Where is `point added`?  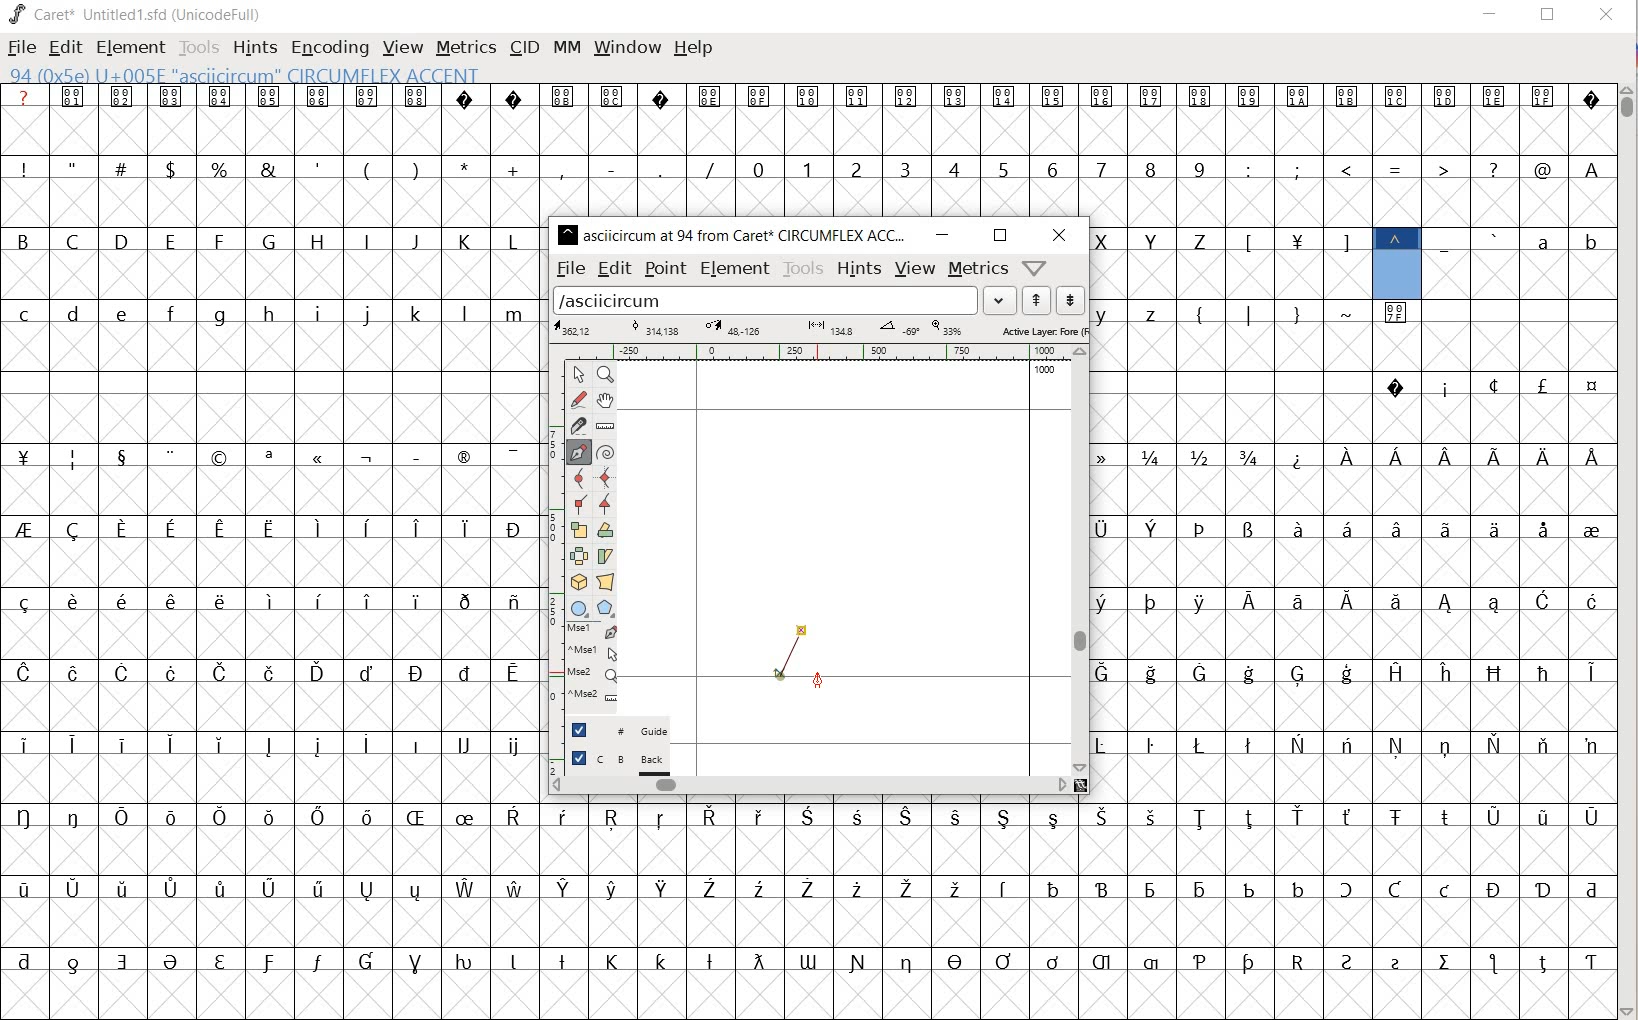 point added is located at coordinates (781, 678).